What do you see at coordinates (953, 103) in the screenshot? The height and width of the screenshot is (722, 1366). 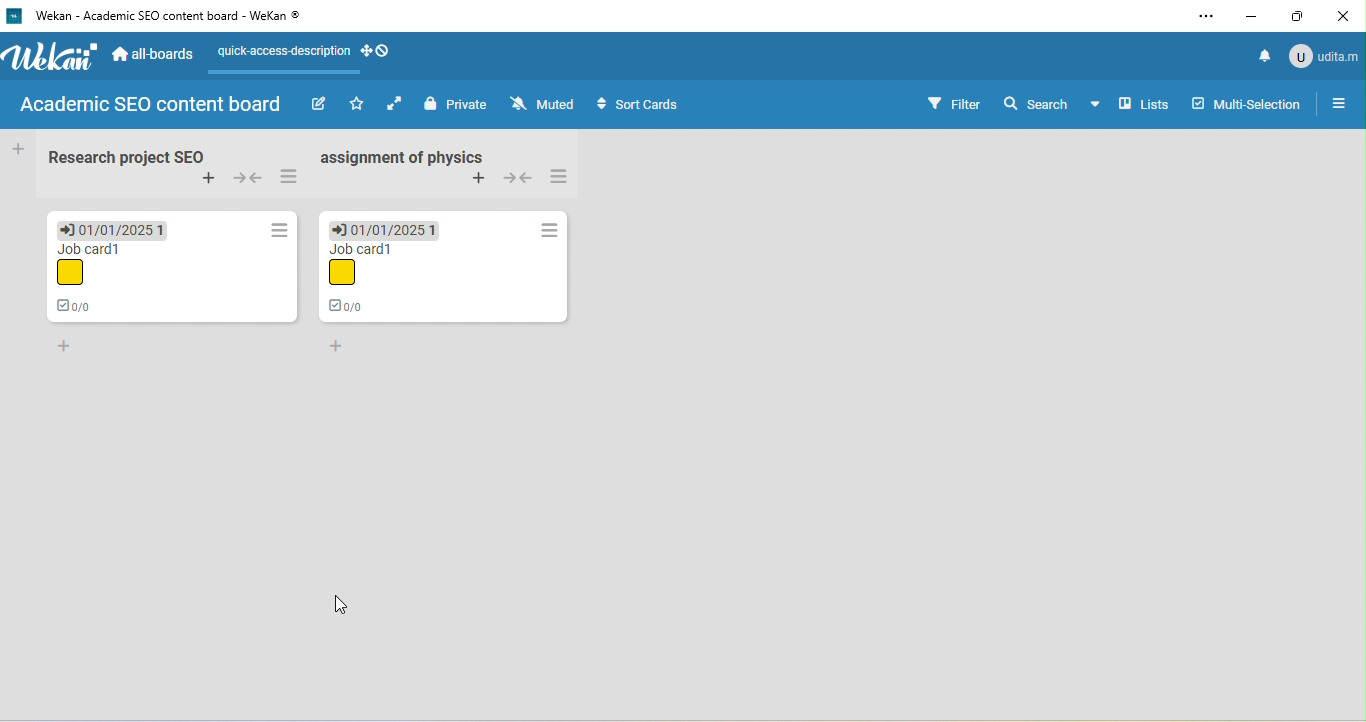 I see `filter` at bounding box center [953, 103].